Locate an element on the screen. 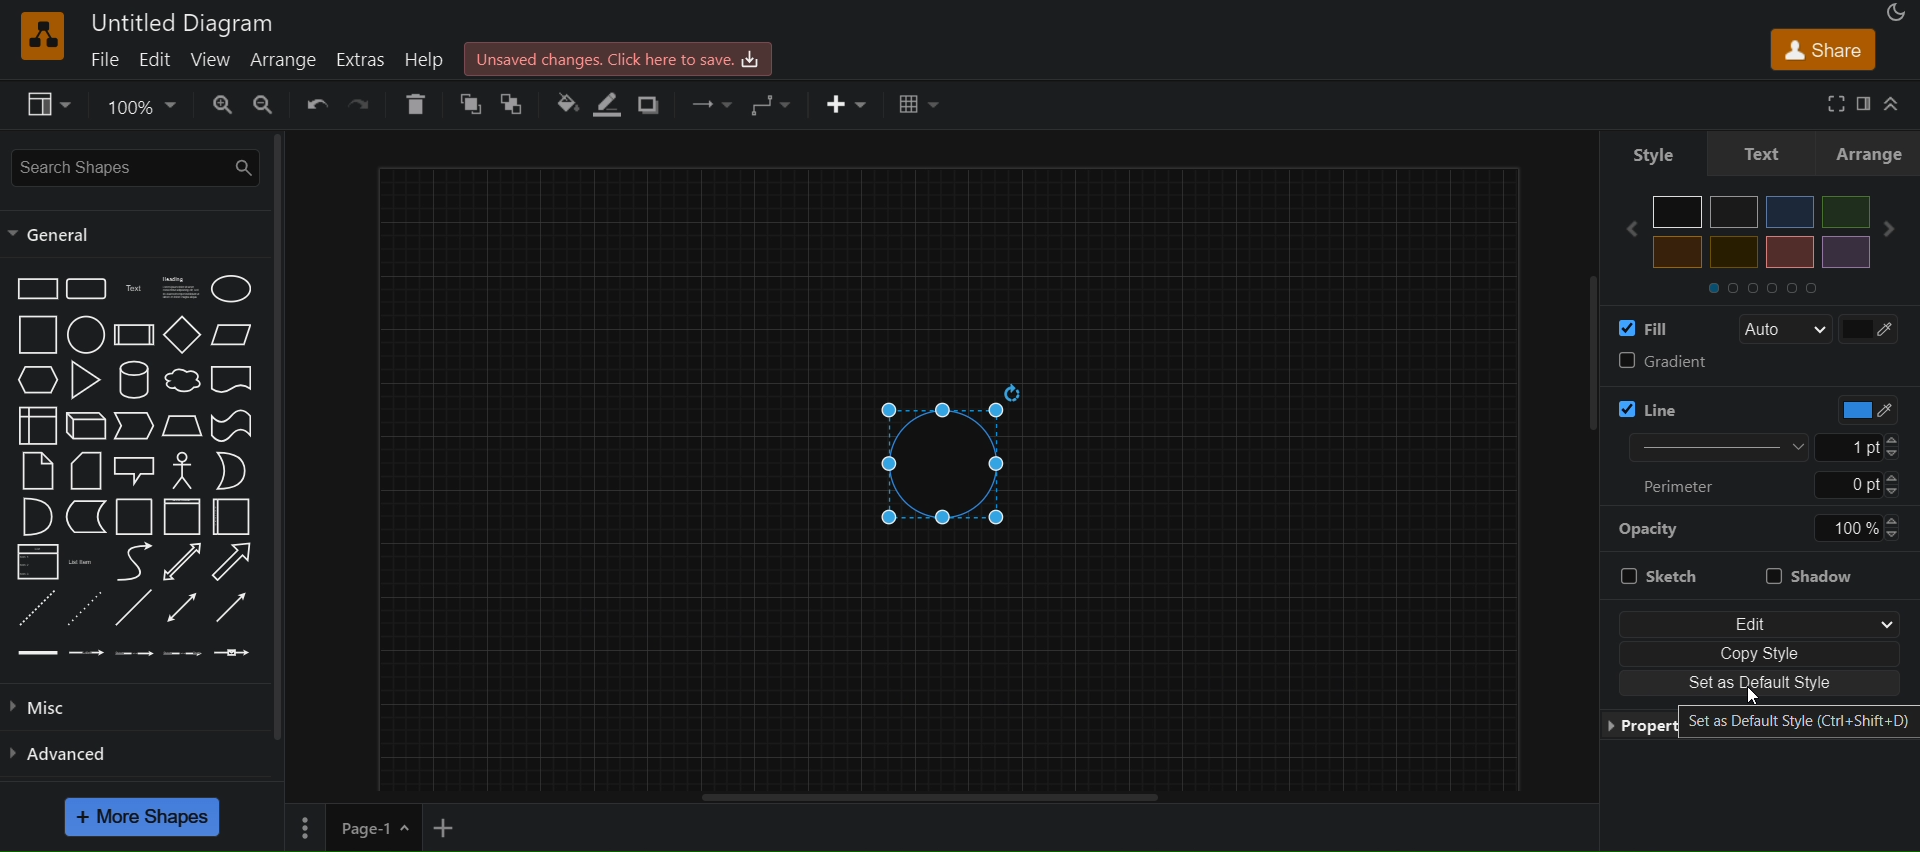  line color is located at coordinates (614, 104).